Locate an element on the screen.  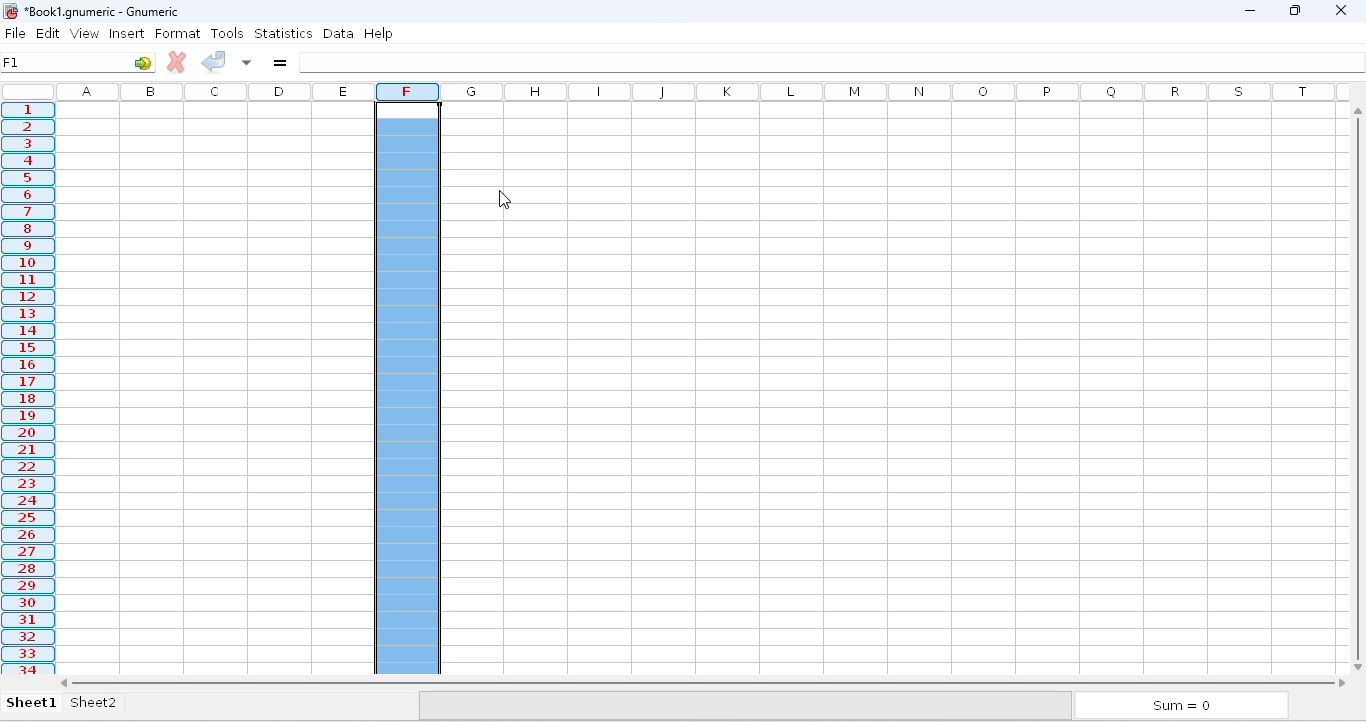
insert is located at coordinates (127, 34).